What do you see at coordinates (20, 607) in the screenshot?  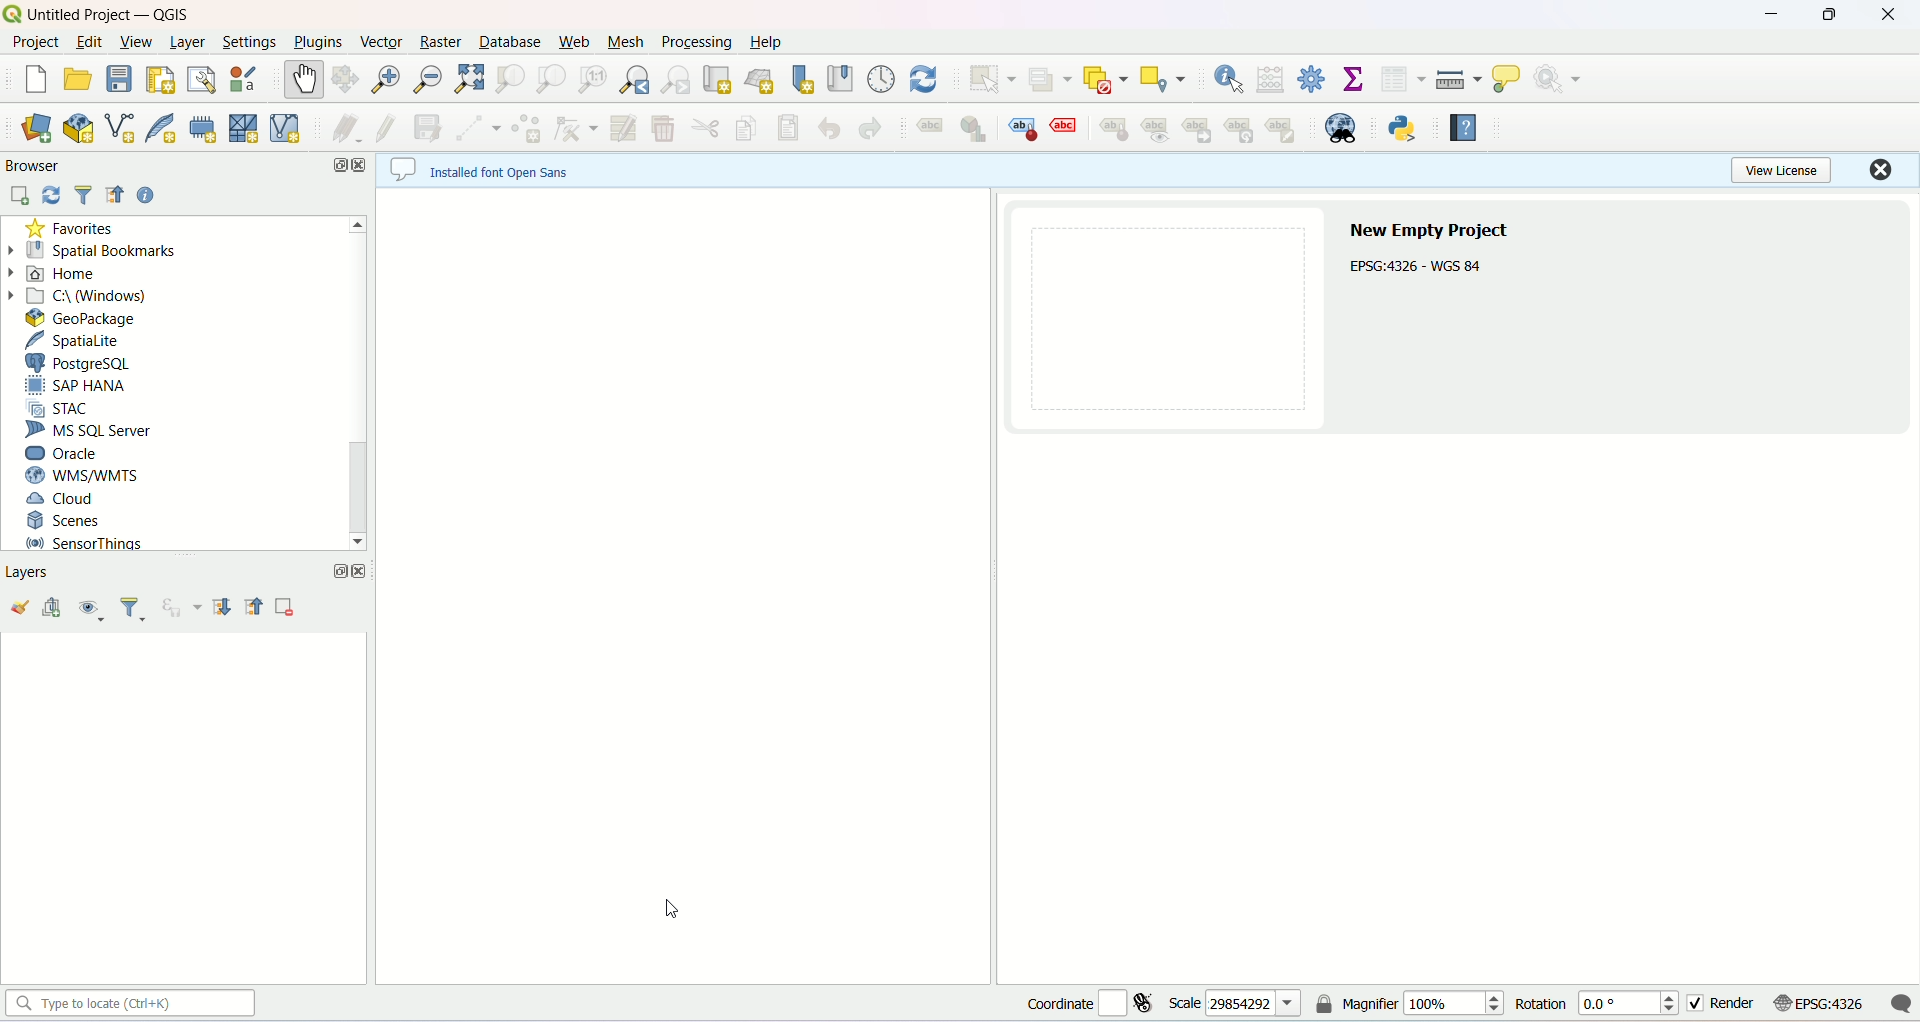 I see `open the layer` at bounding box center [20, 607].